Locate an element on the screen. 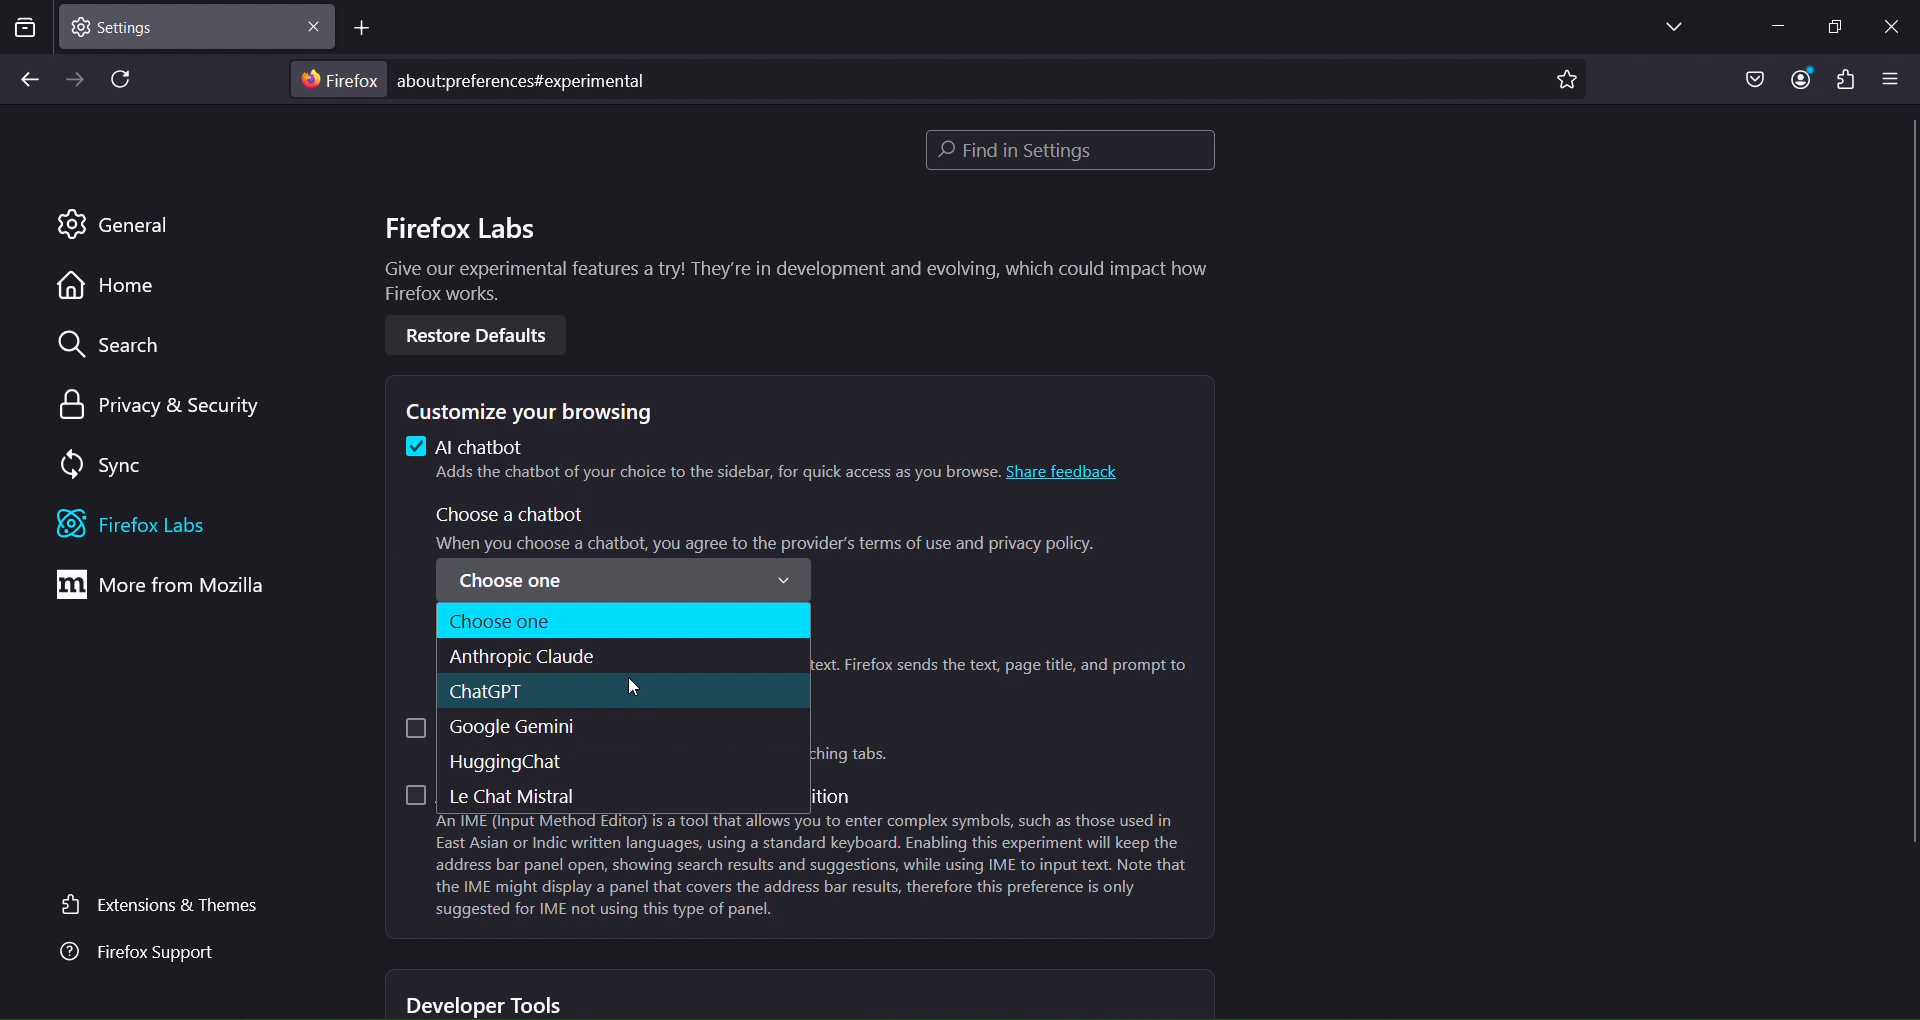 This screenshot has height=1020, width=1920. close is located at coordinates (313, 31).